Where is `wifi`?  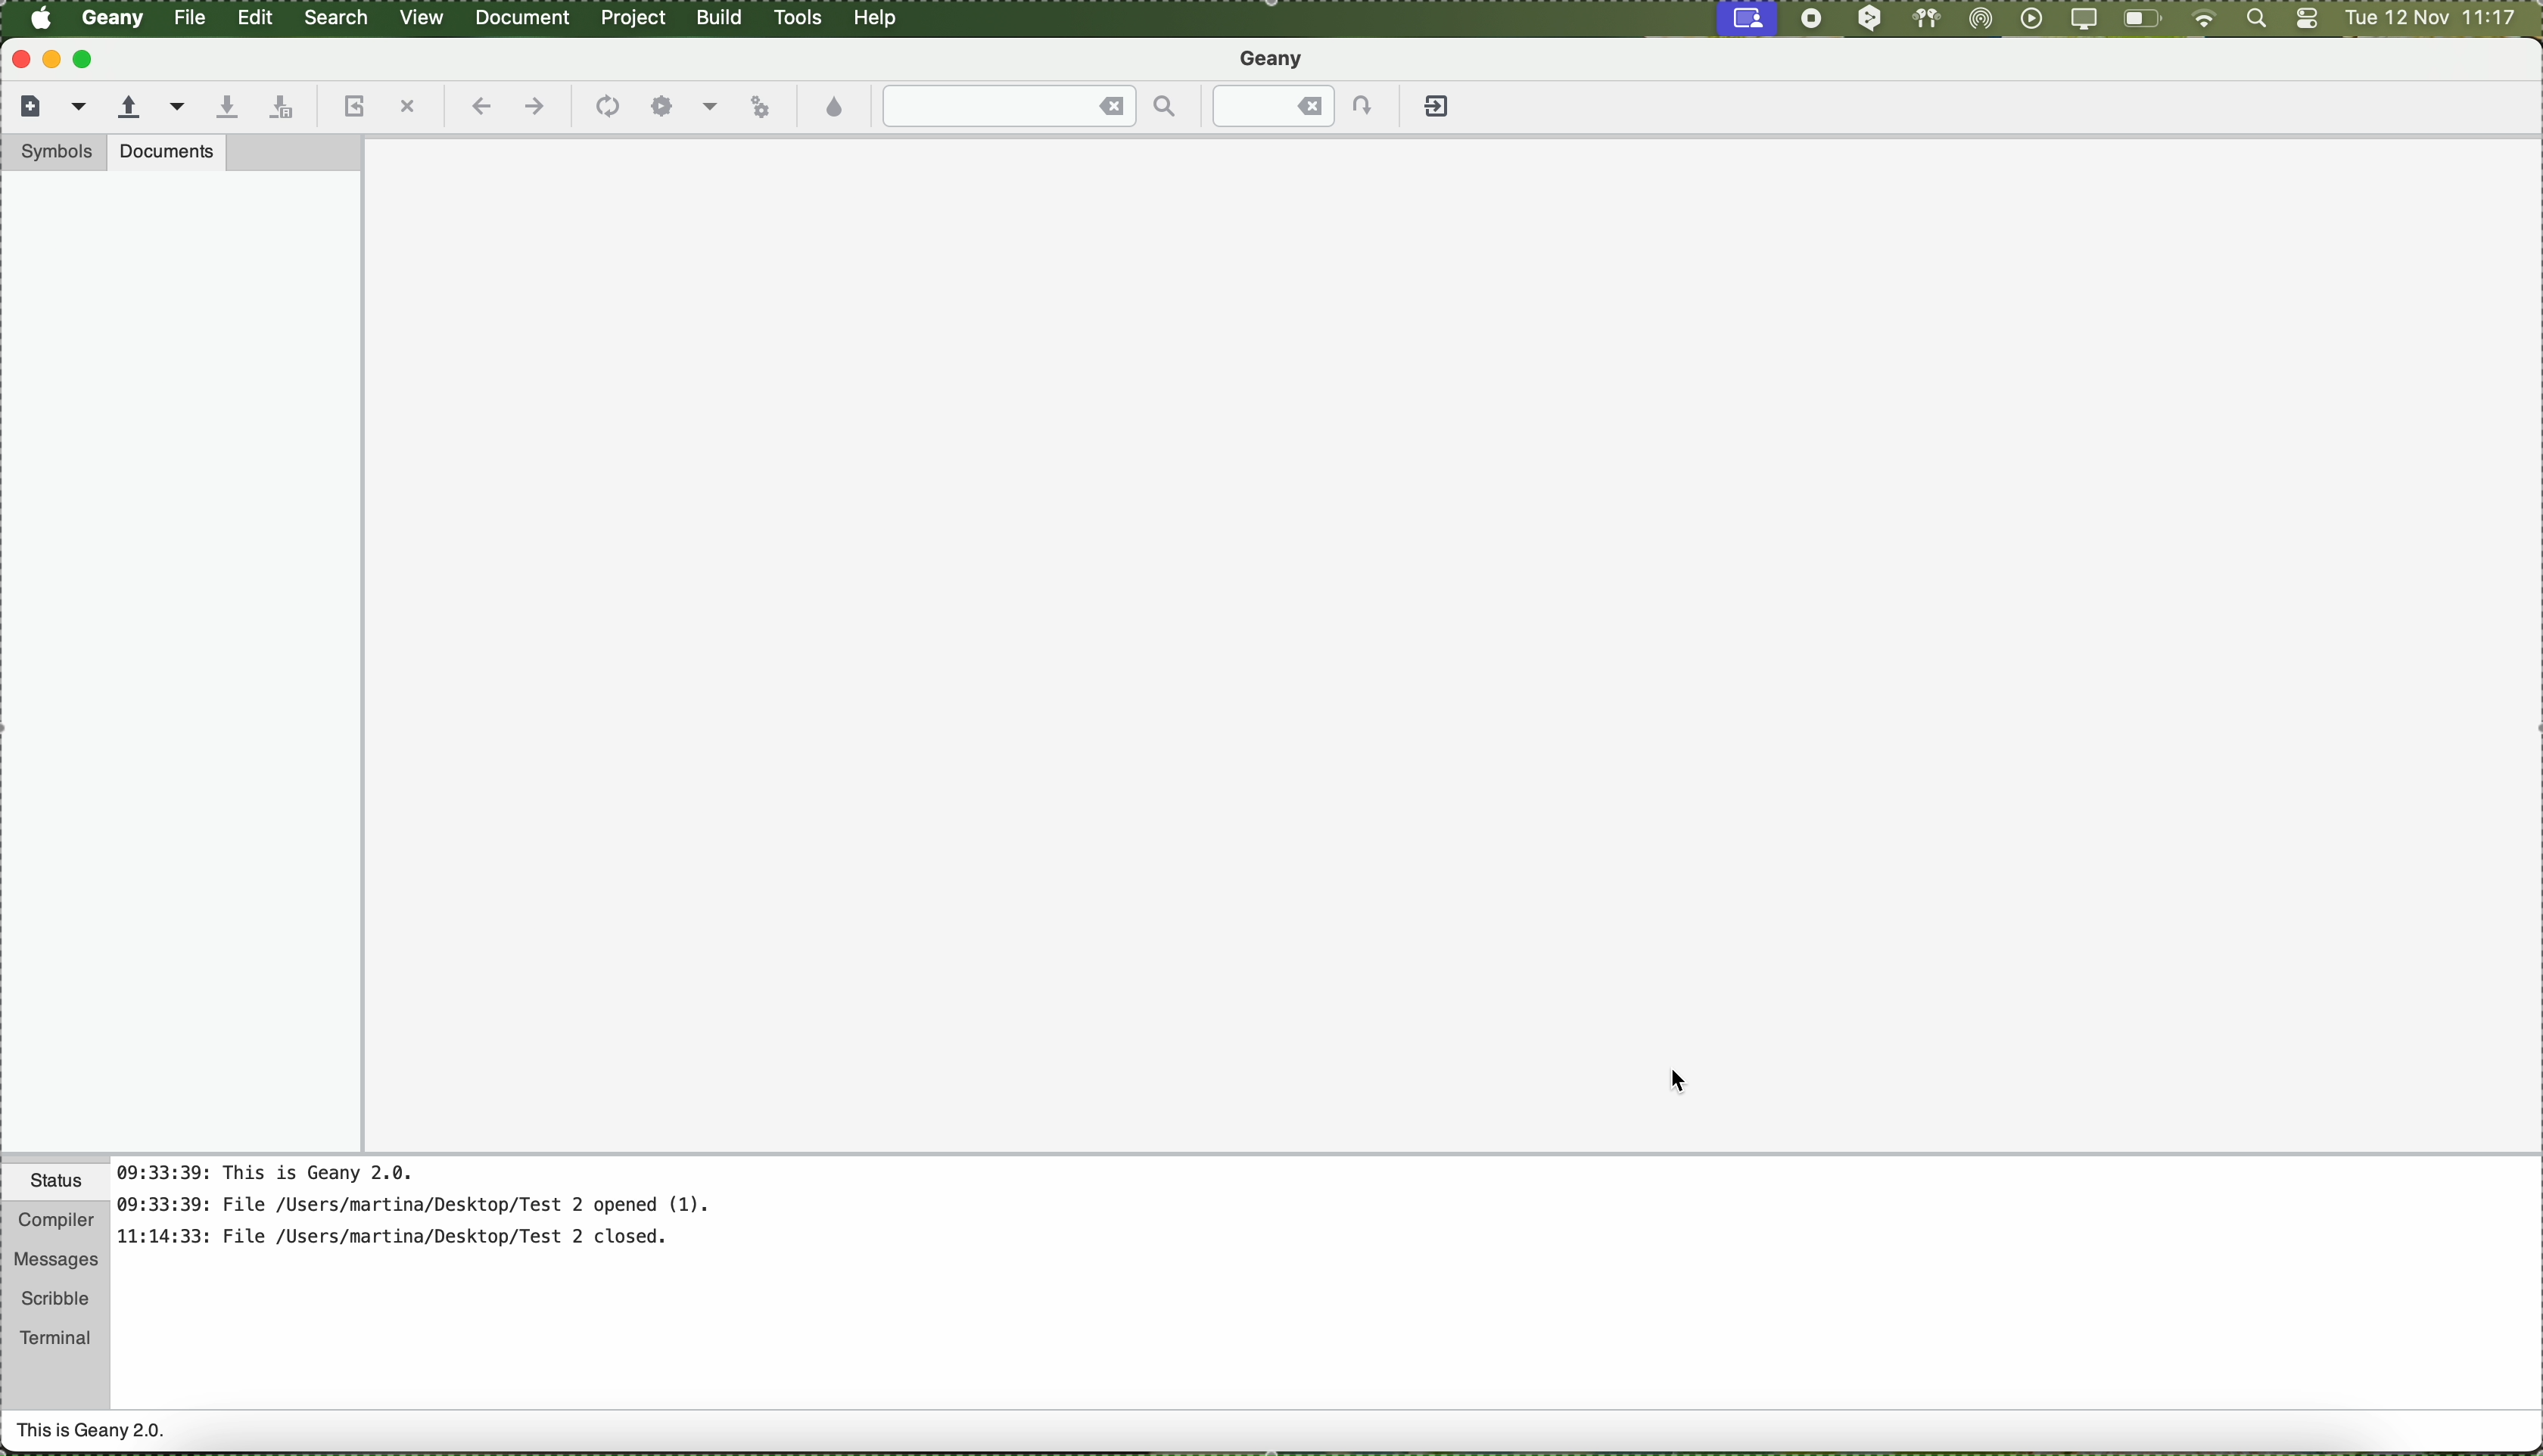 wifi is located at coordinates (2204, 20).